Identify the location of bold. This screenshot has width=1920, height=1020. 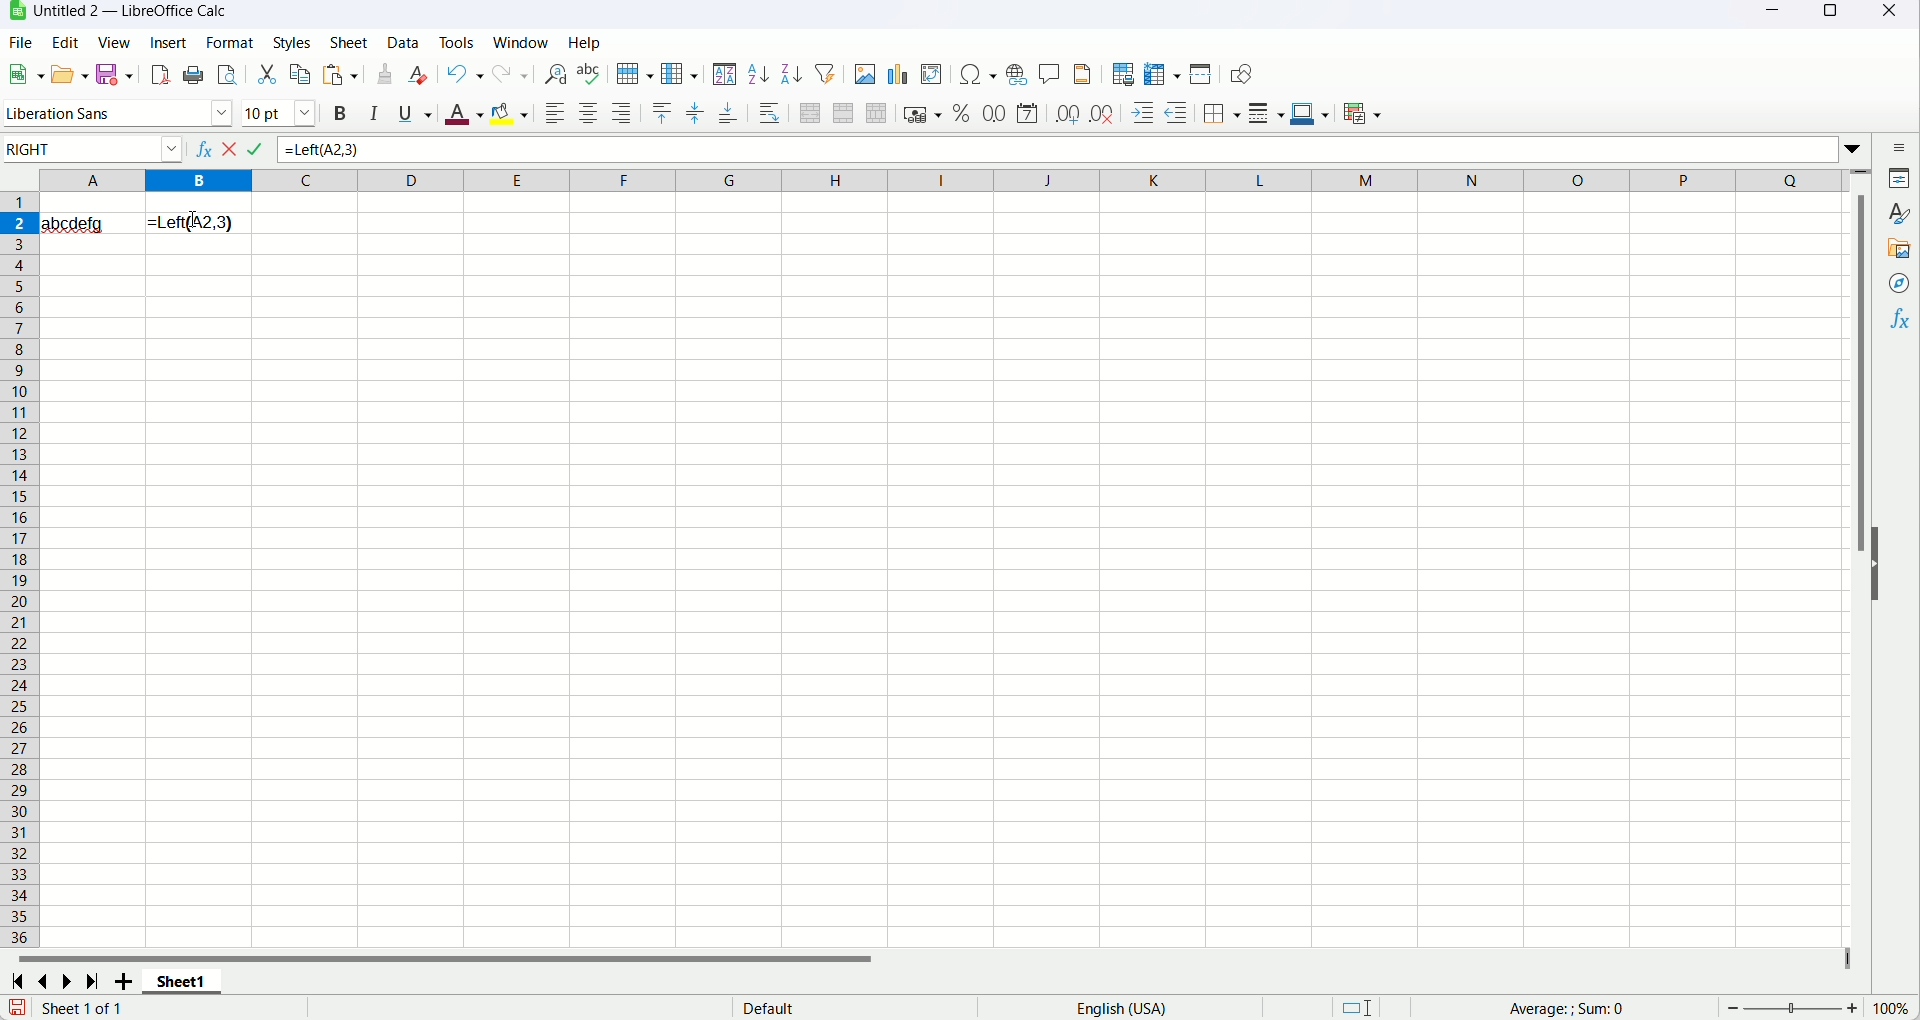
(341, 114).